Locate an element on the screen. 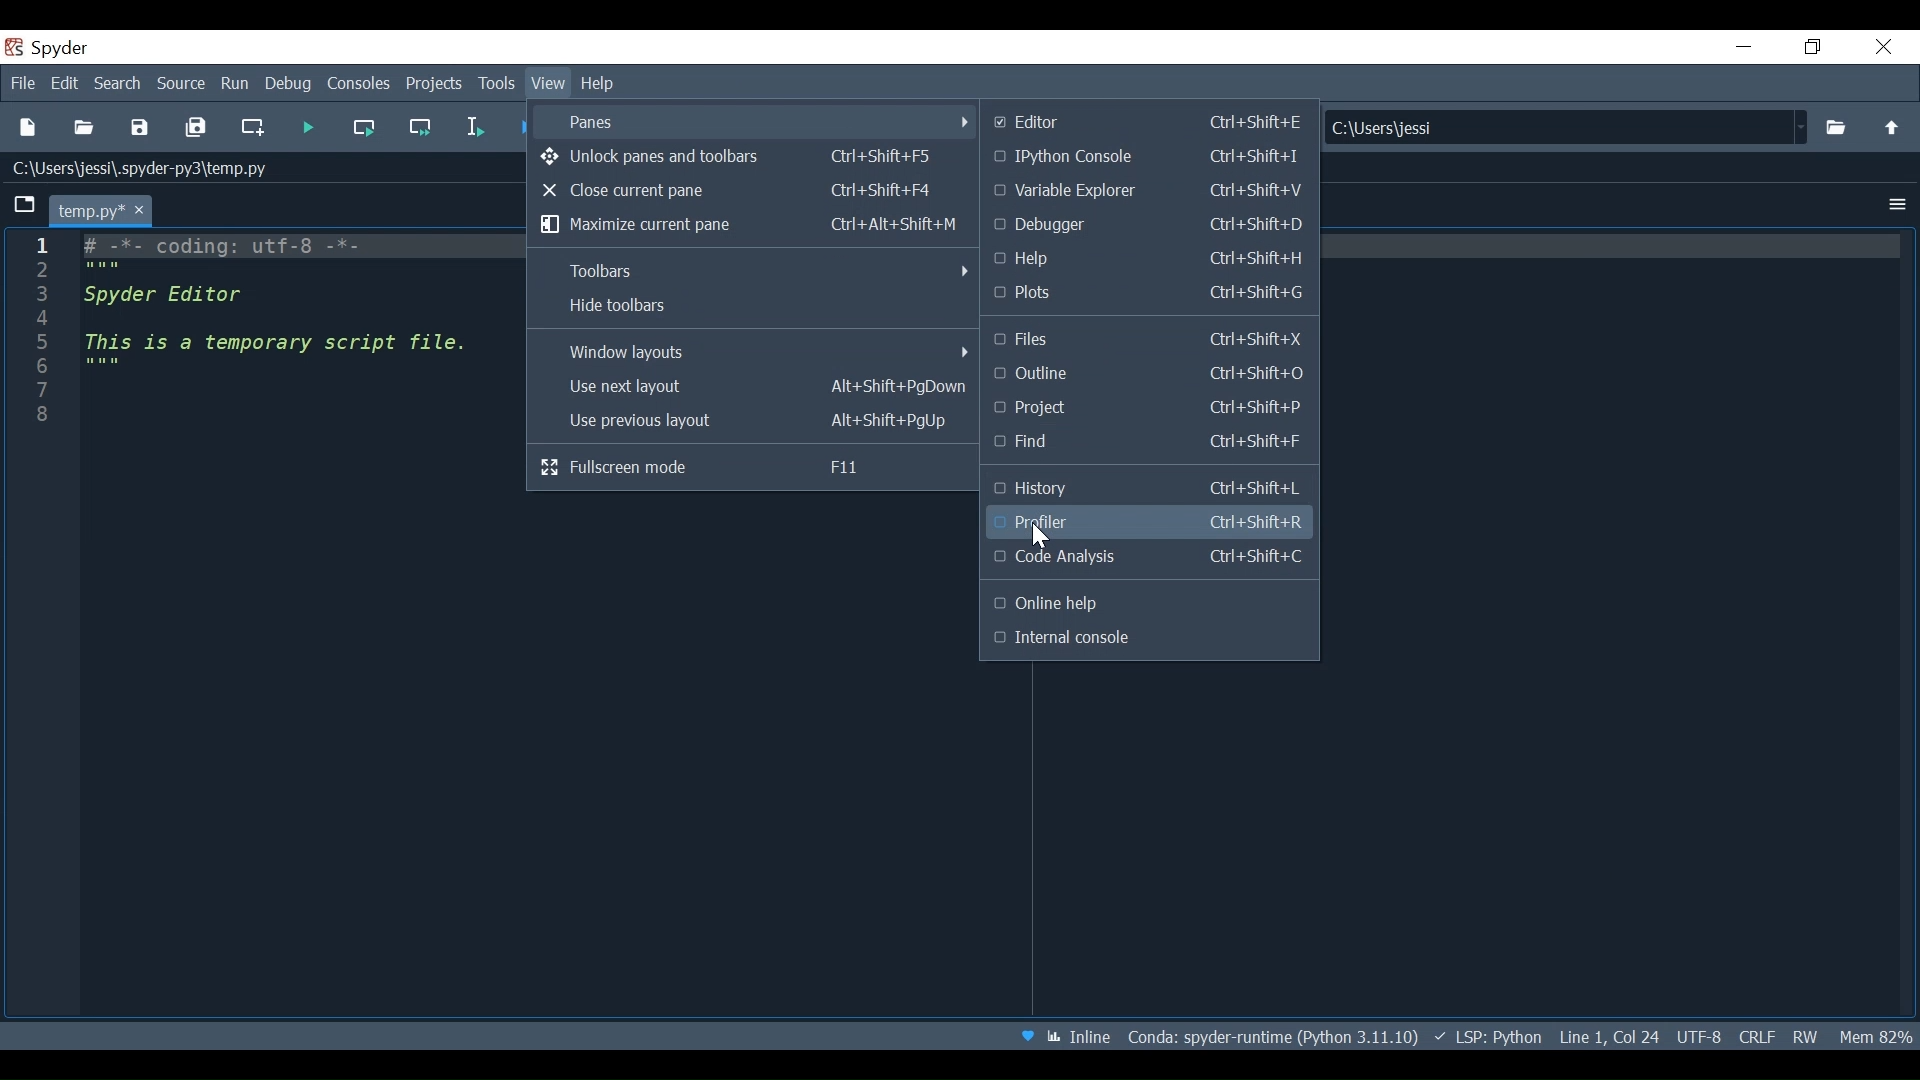 This screenshot has height=1080, width=1920. Edit is located at coordinates (65, 83).